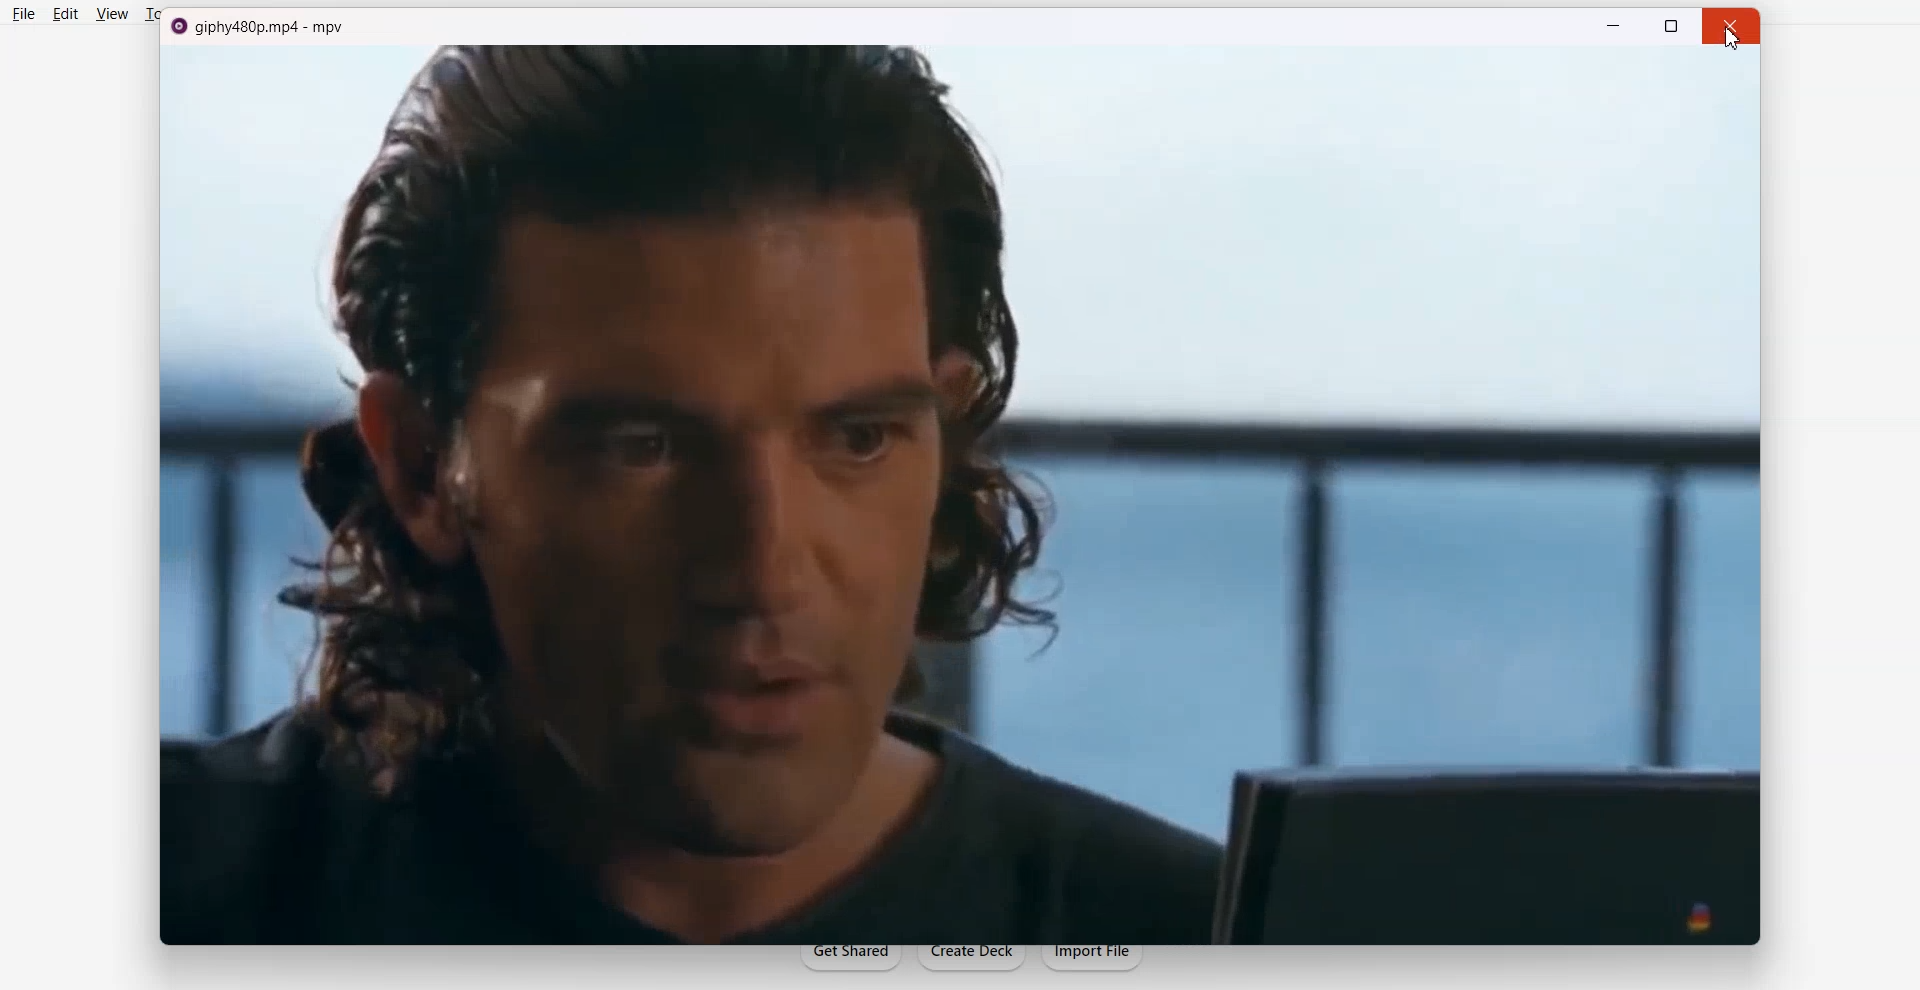 Image resolution: width=1920 pixels, height=990 pixels. I want to click on Close, so click(1730, 43).